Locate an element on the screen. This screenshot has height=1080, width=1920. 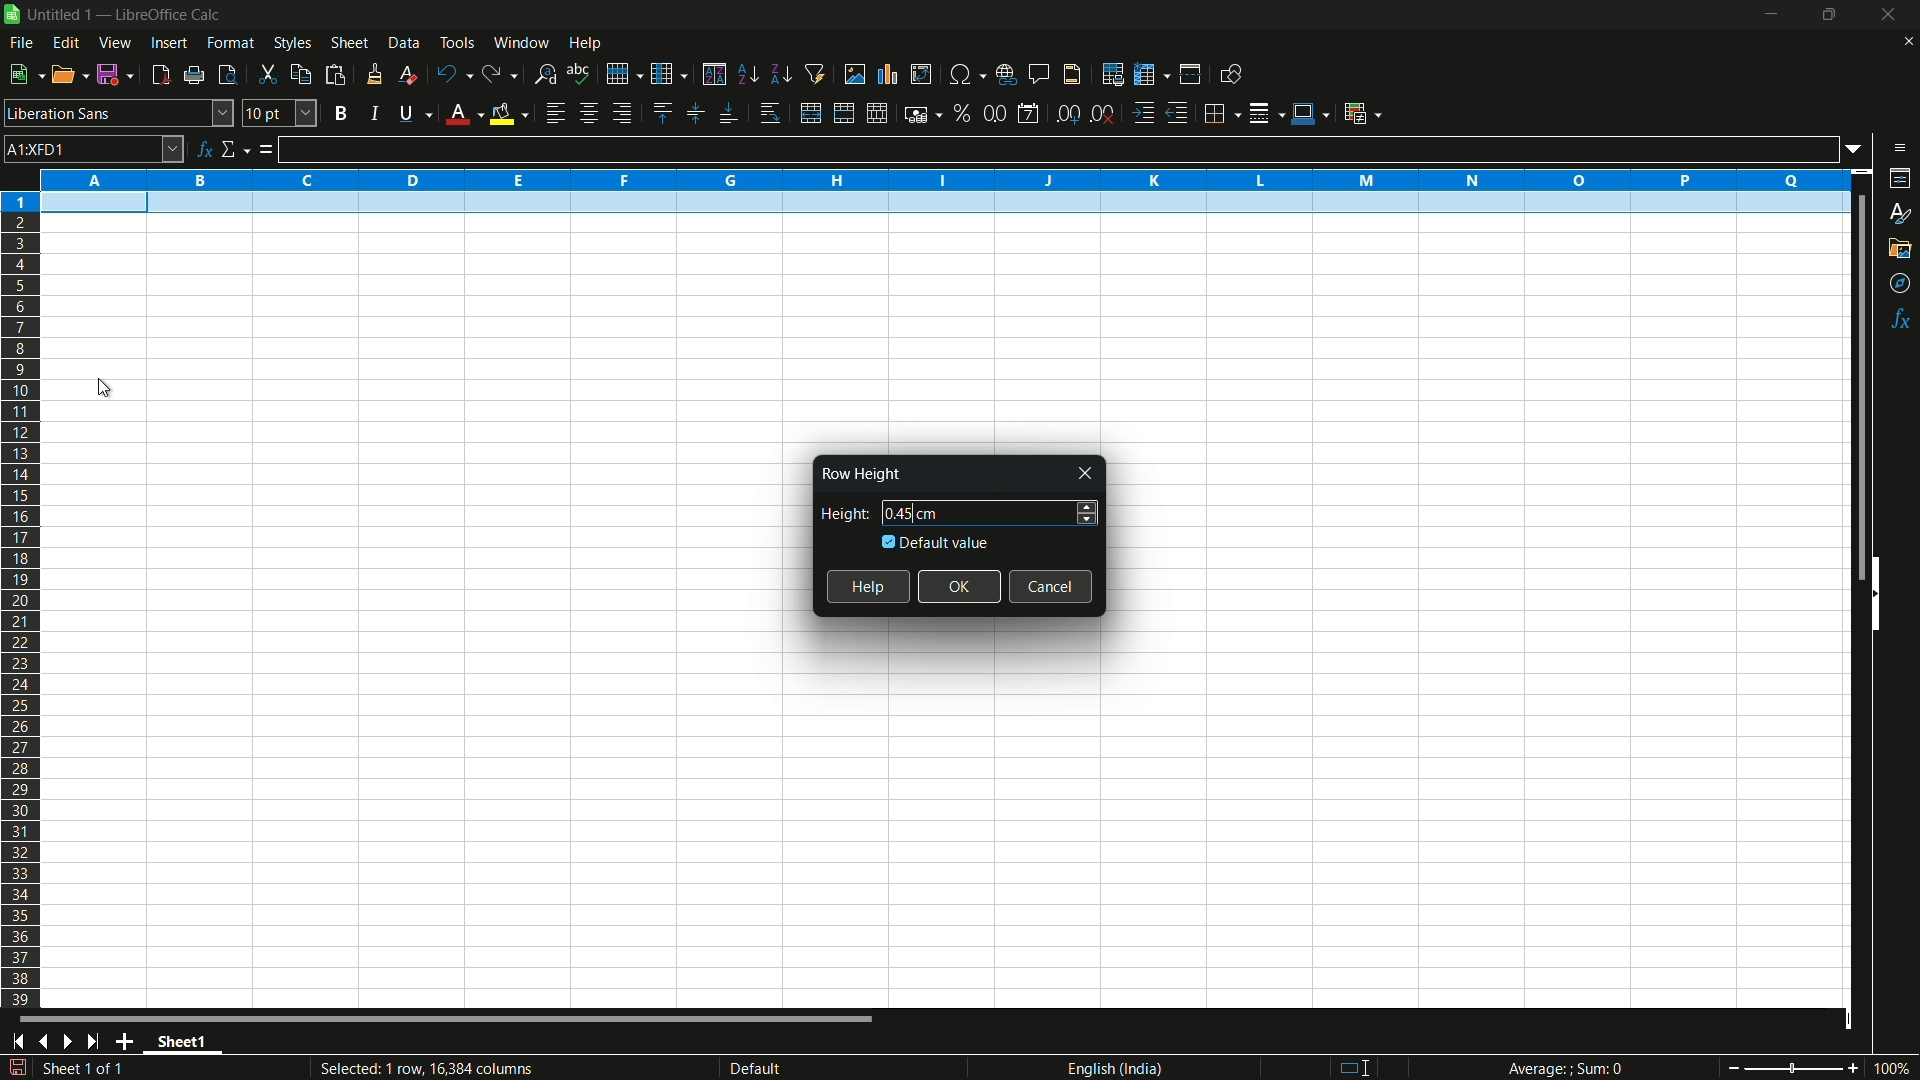
formula is located at coordinates (266, 151).